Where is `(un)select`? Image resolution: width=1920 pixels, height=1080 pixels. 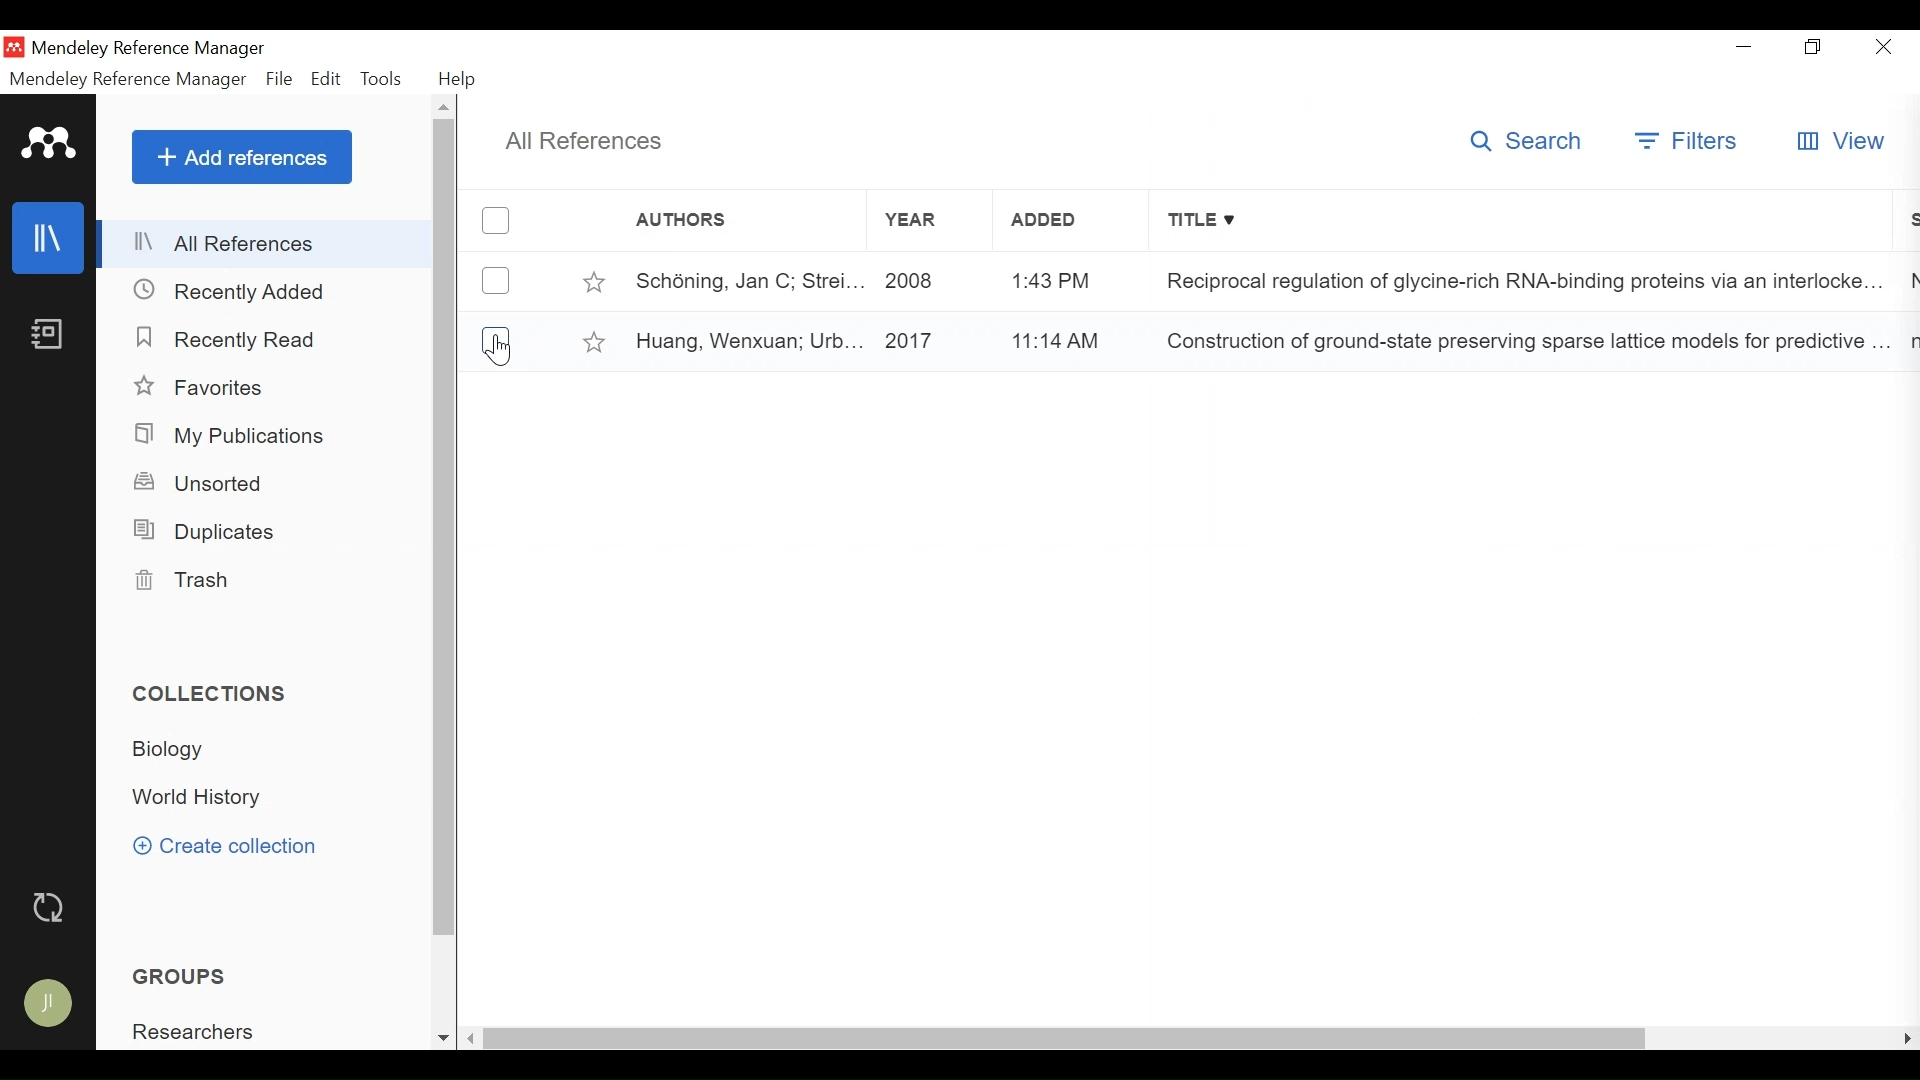 (un)select is located at coordinates (502, 335).